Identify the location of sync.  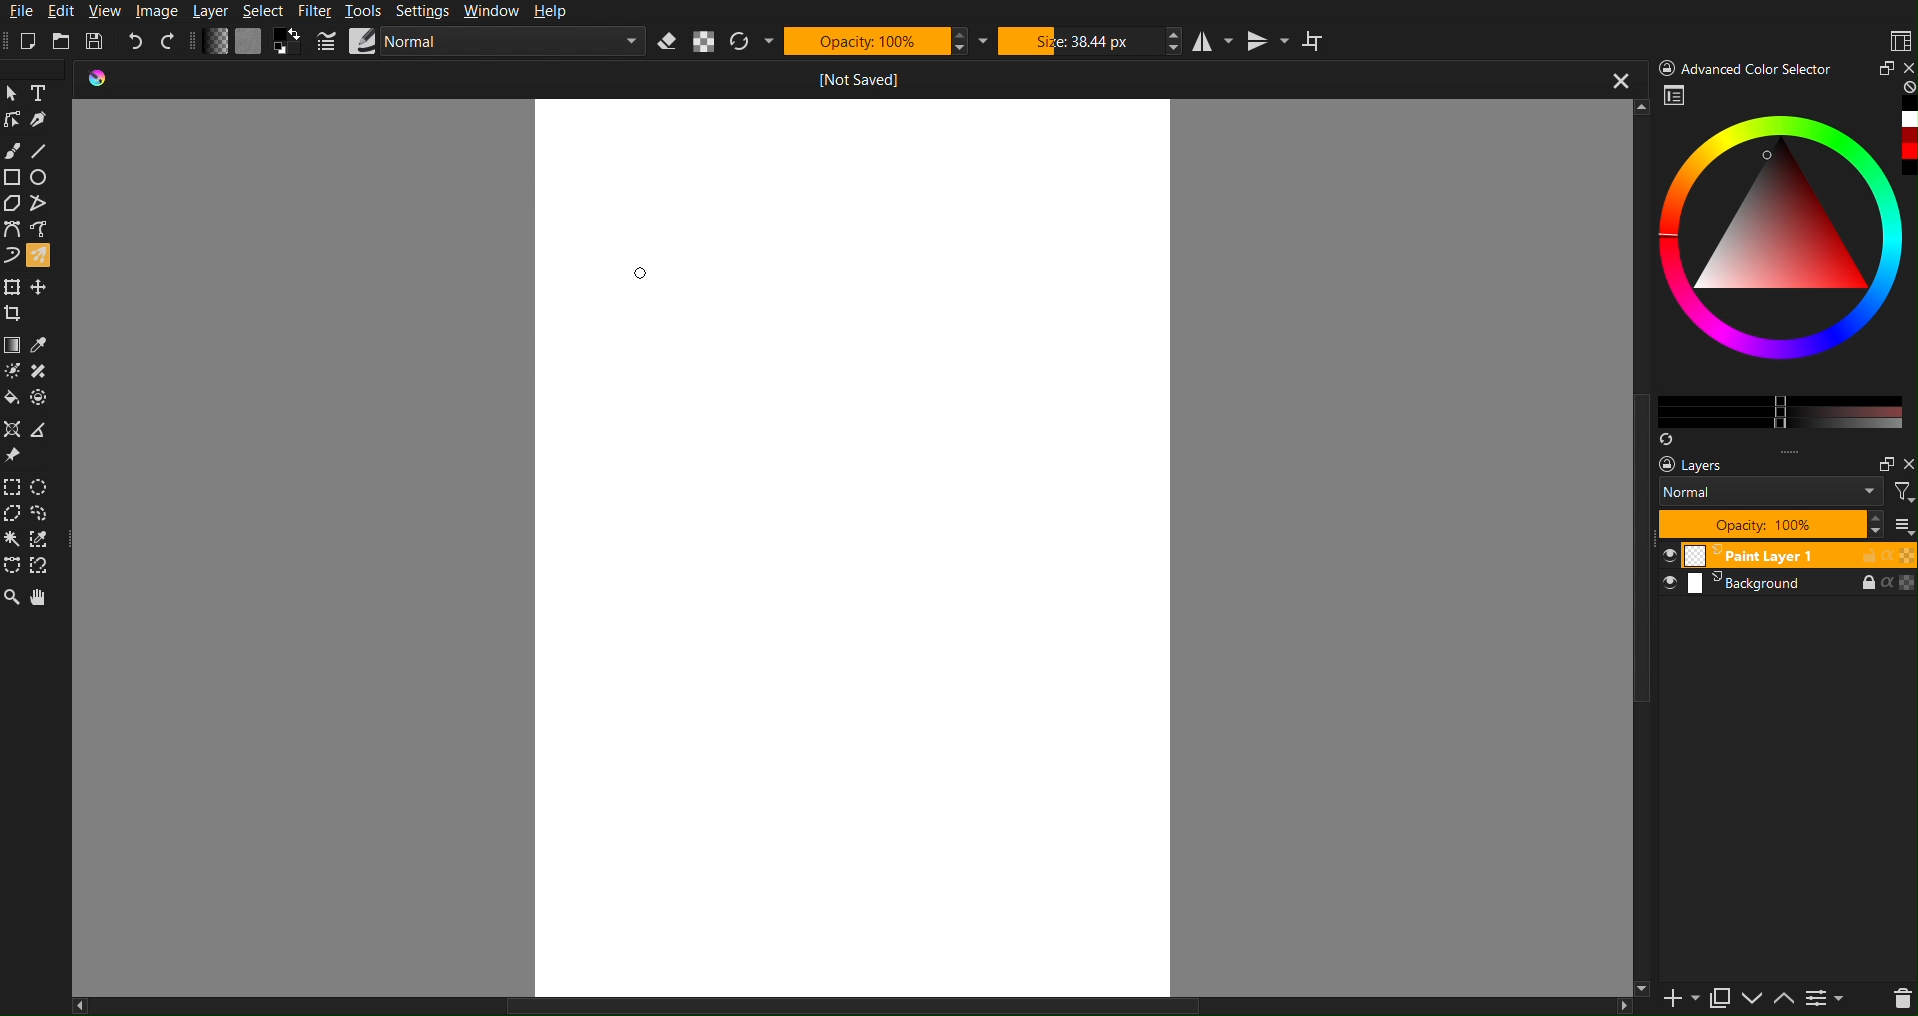
(1666, 435).